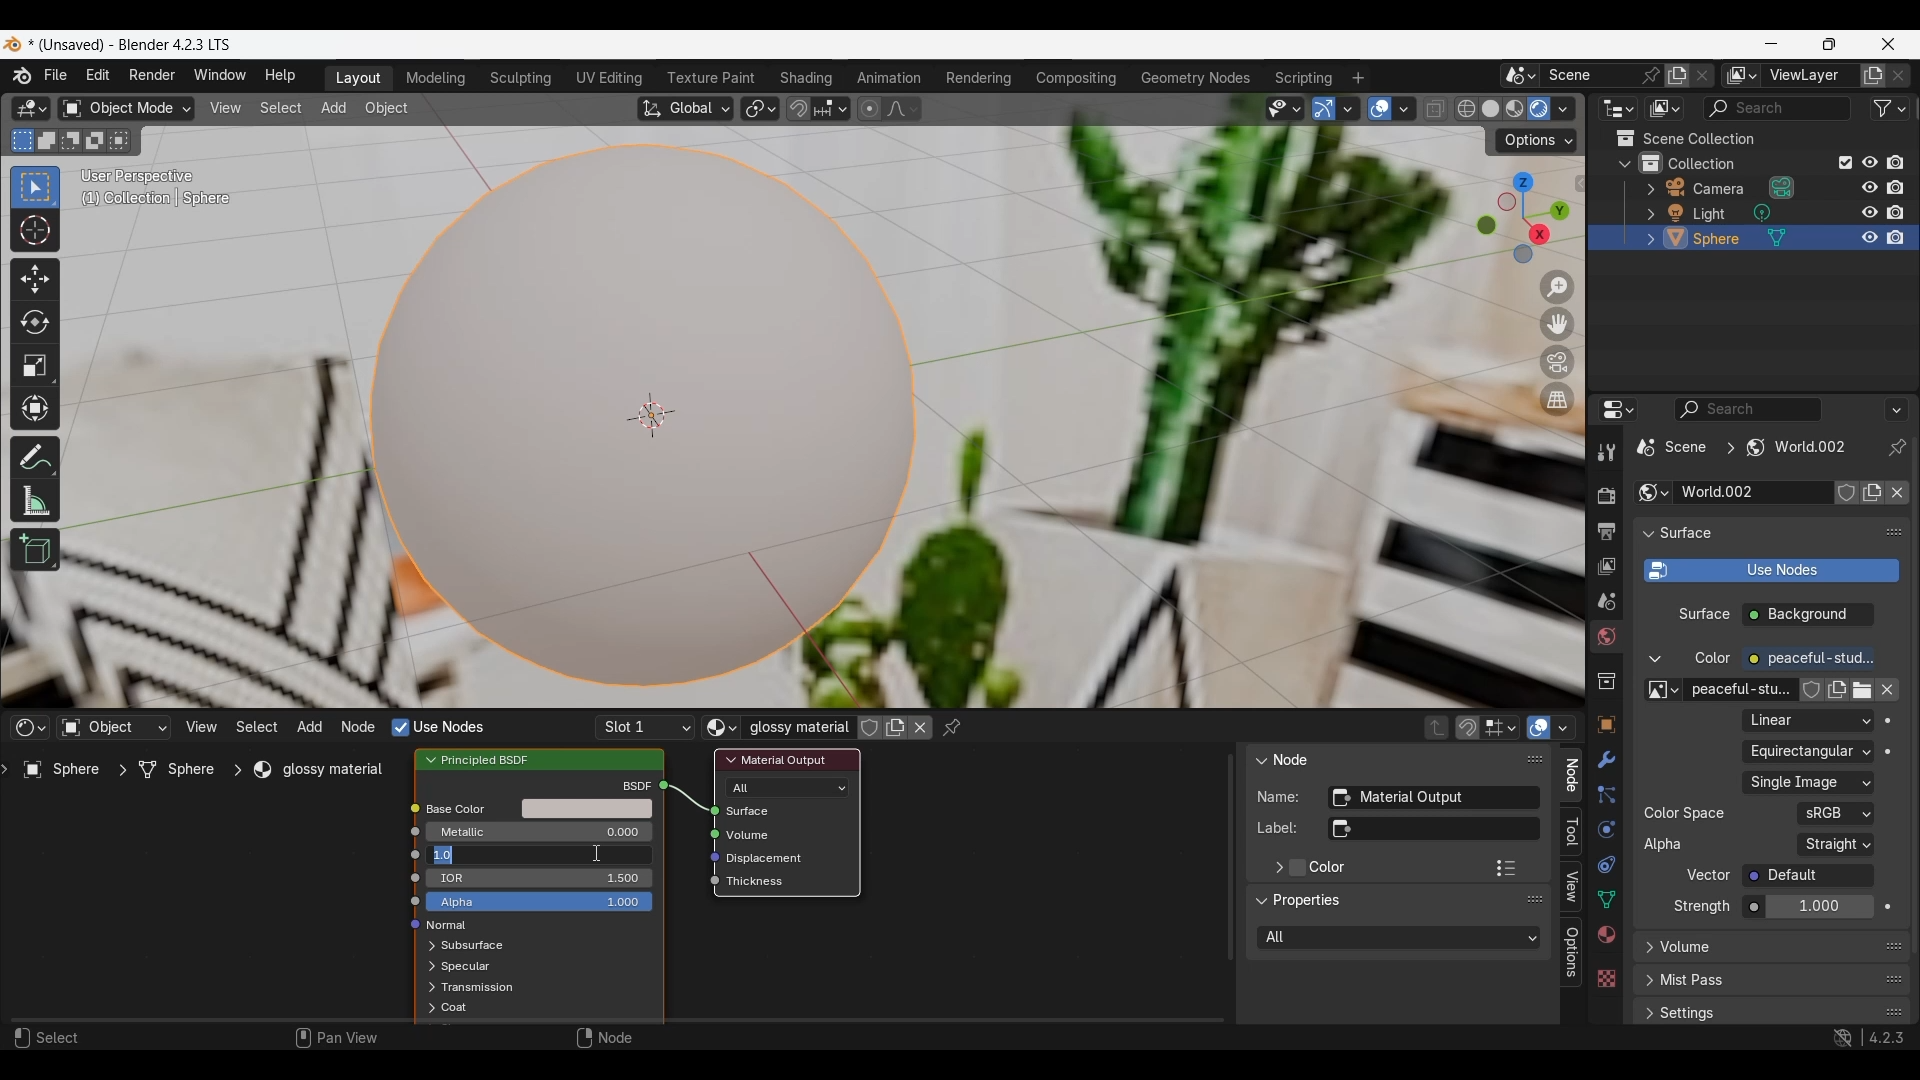 The height and width of the screenshot is (1080, 1920). I want to click on bscf, so click(633, 785).